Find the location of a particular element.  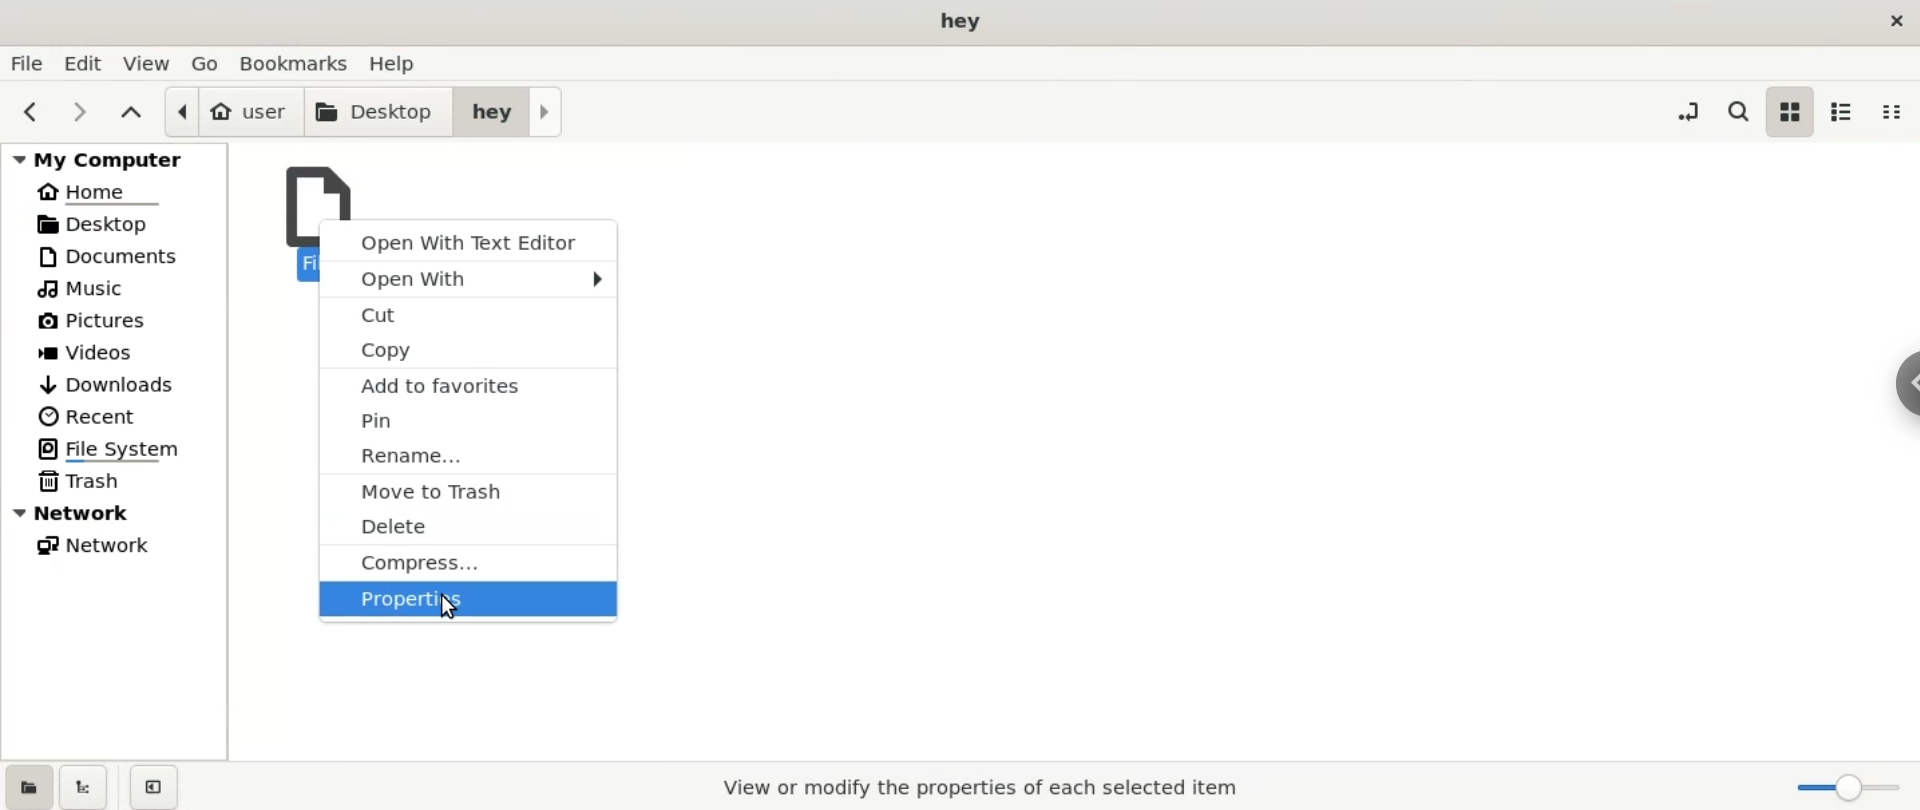

previous is located at coordinates (27, 109).